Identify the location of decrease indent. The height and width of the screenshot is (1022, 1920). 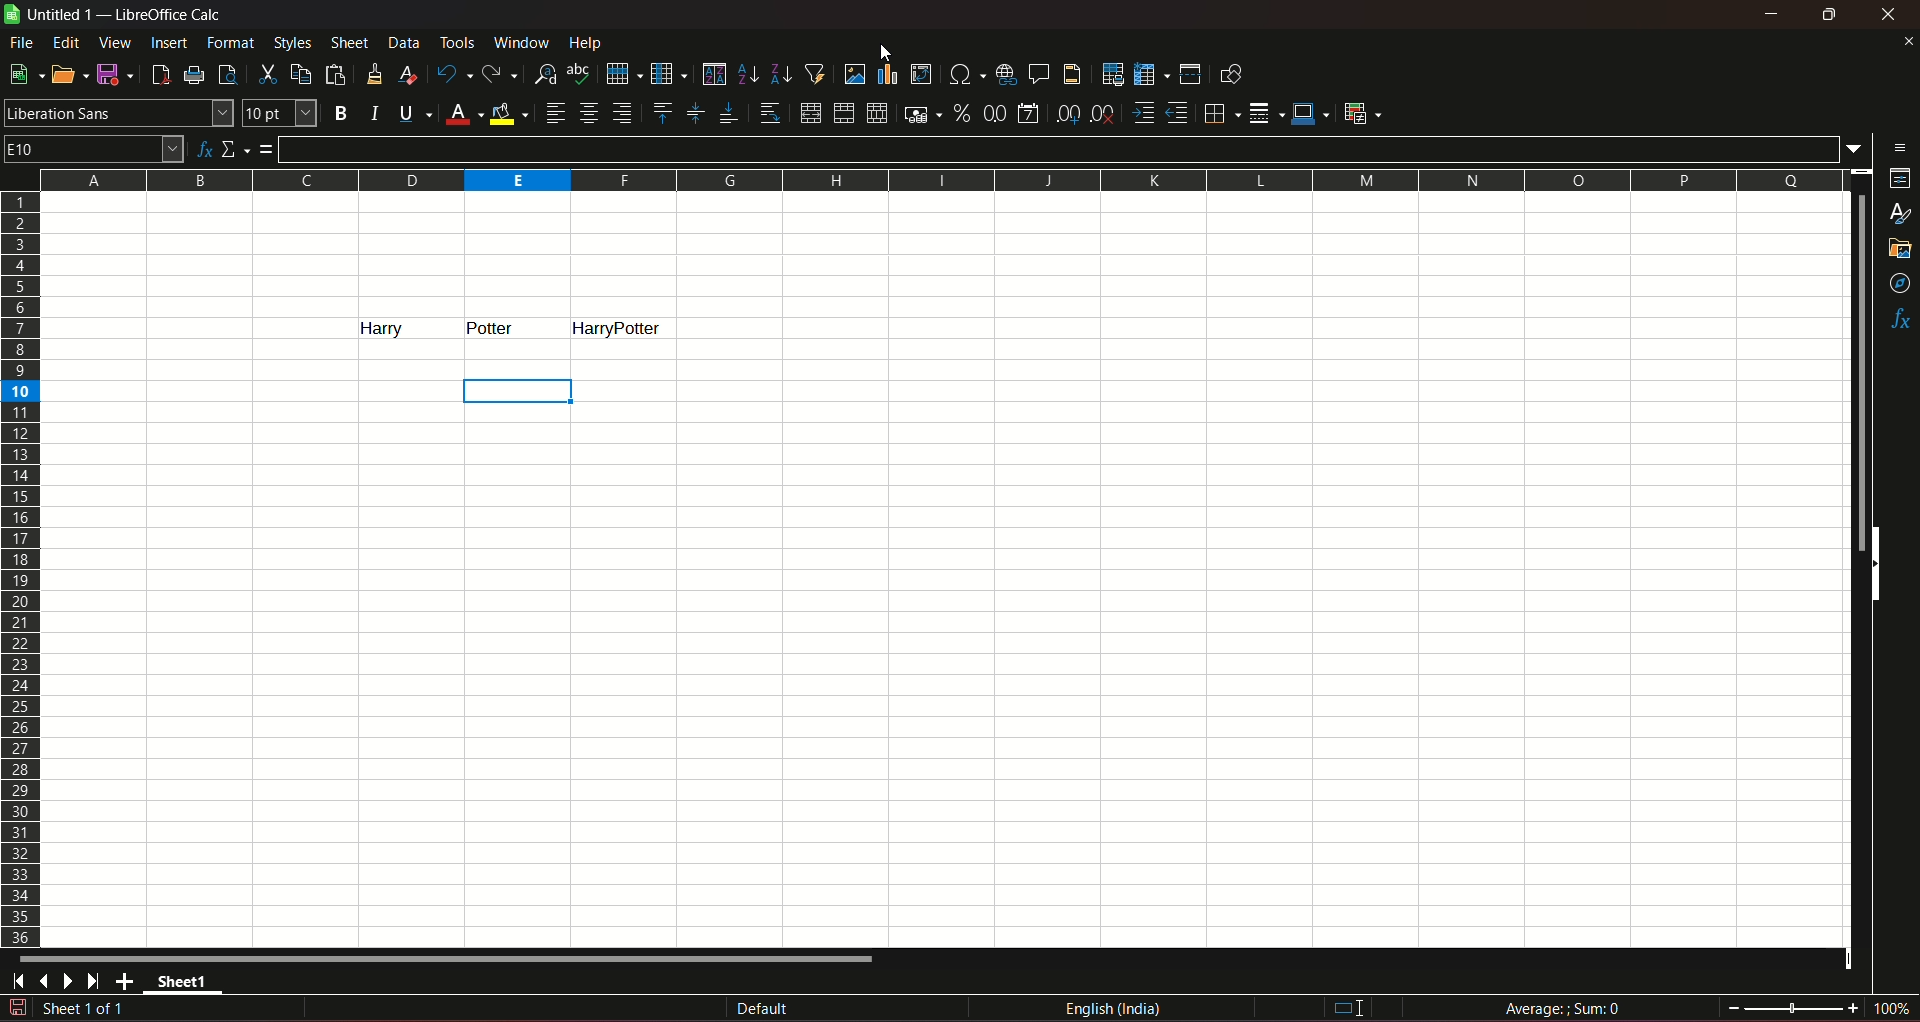
(1177, 113).